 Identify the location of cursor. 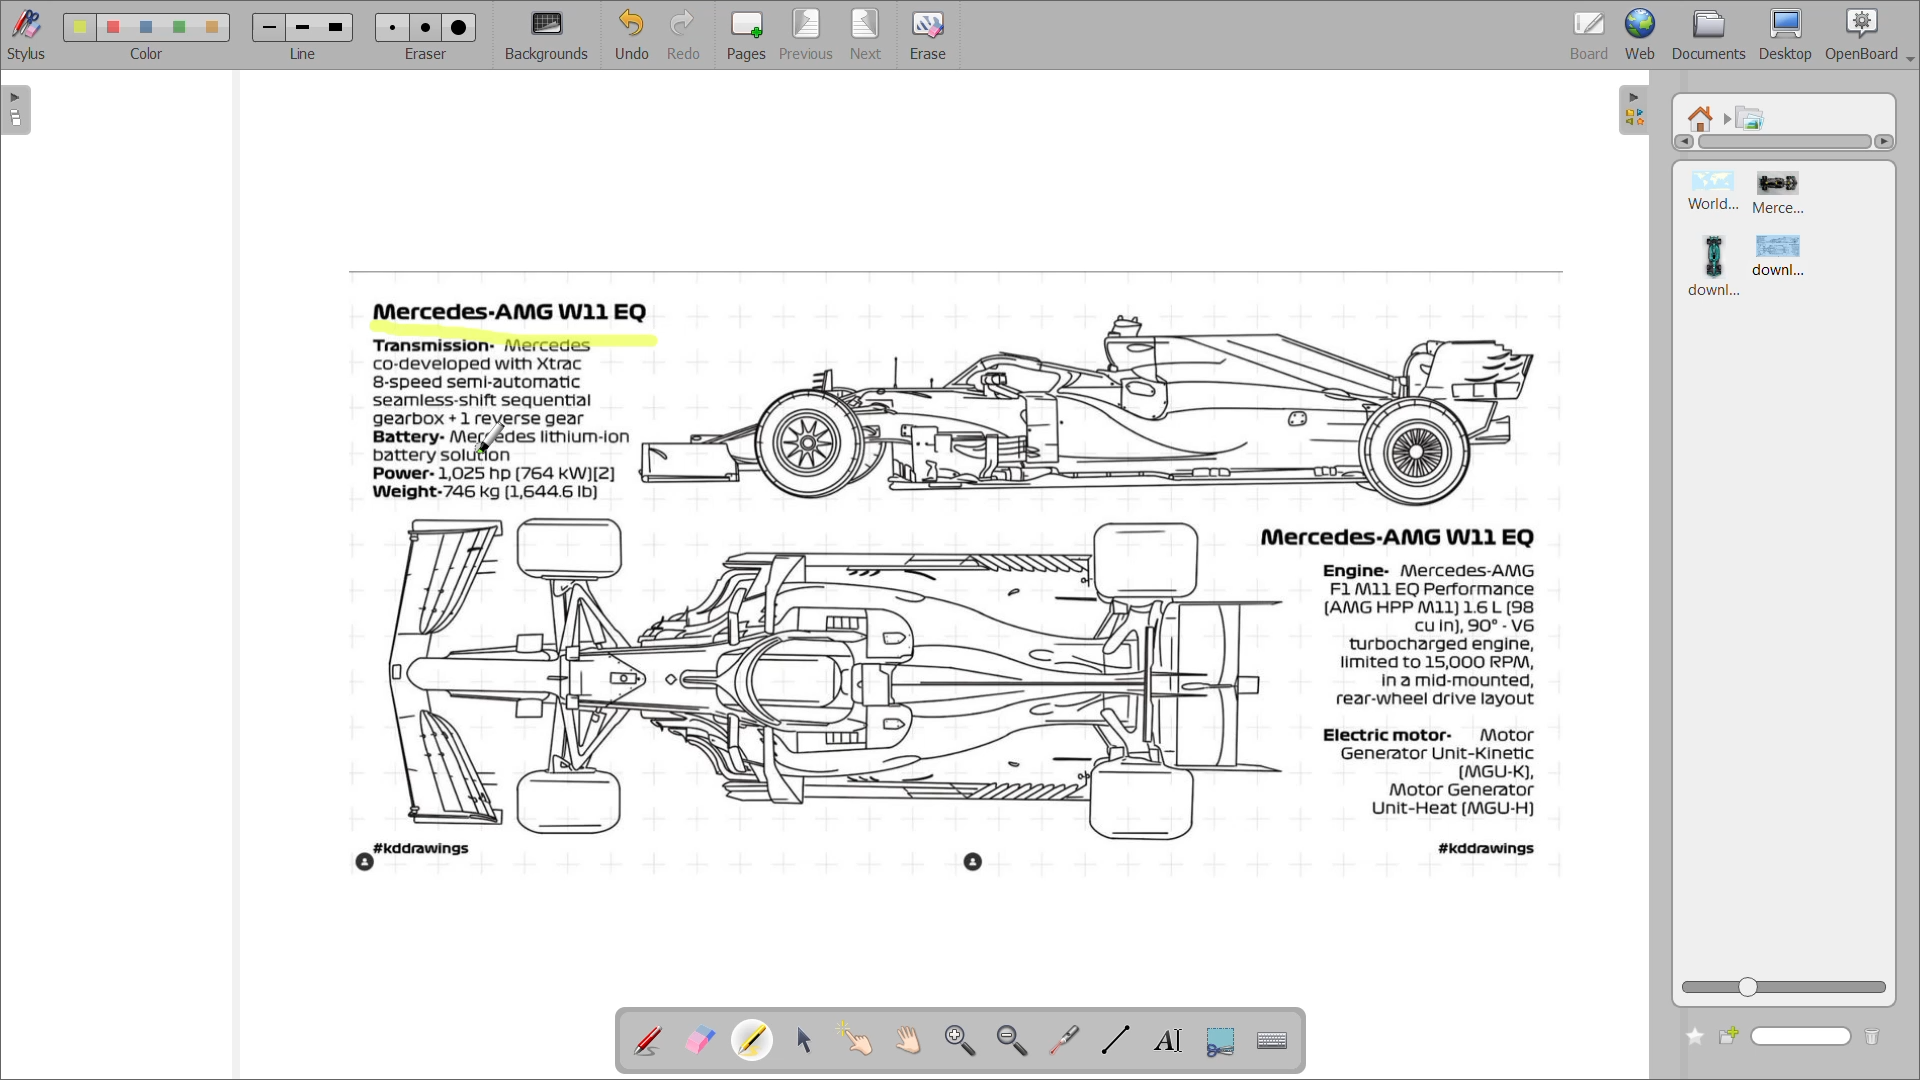
(490, 440).